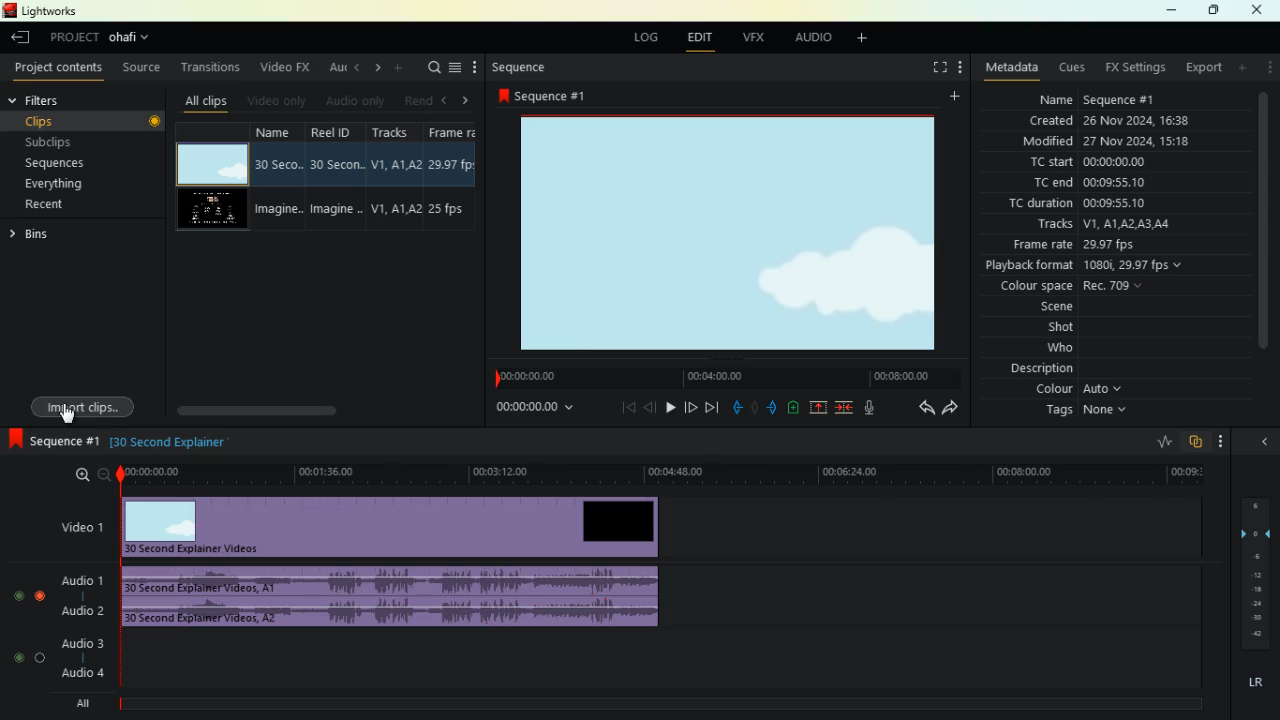  What do you see at coordinates (664, 474) in the screenshot?
I see `time` at bounding box center [664, 474].